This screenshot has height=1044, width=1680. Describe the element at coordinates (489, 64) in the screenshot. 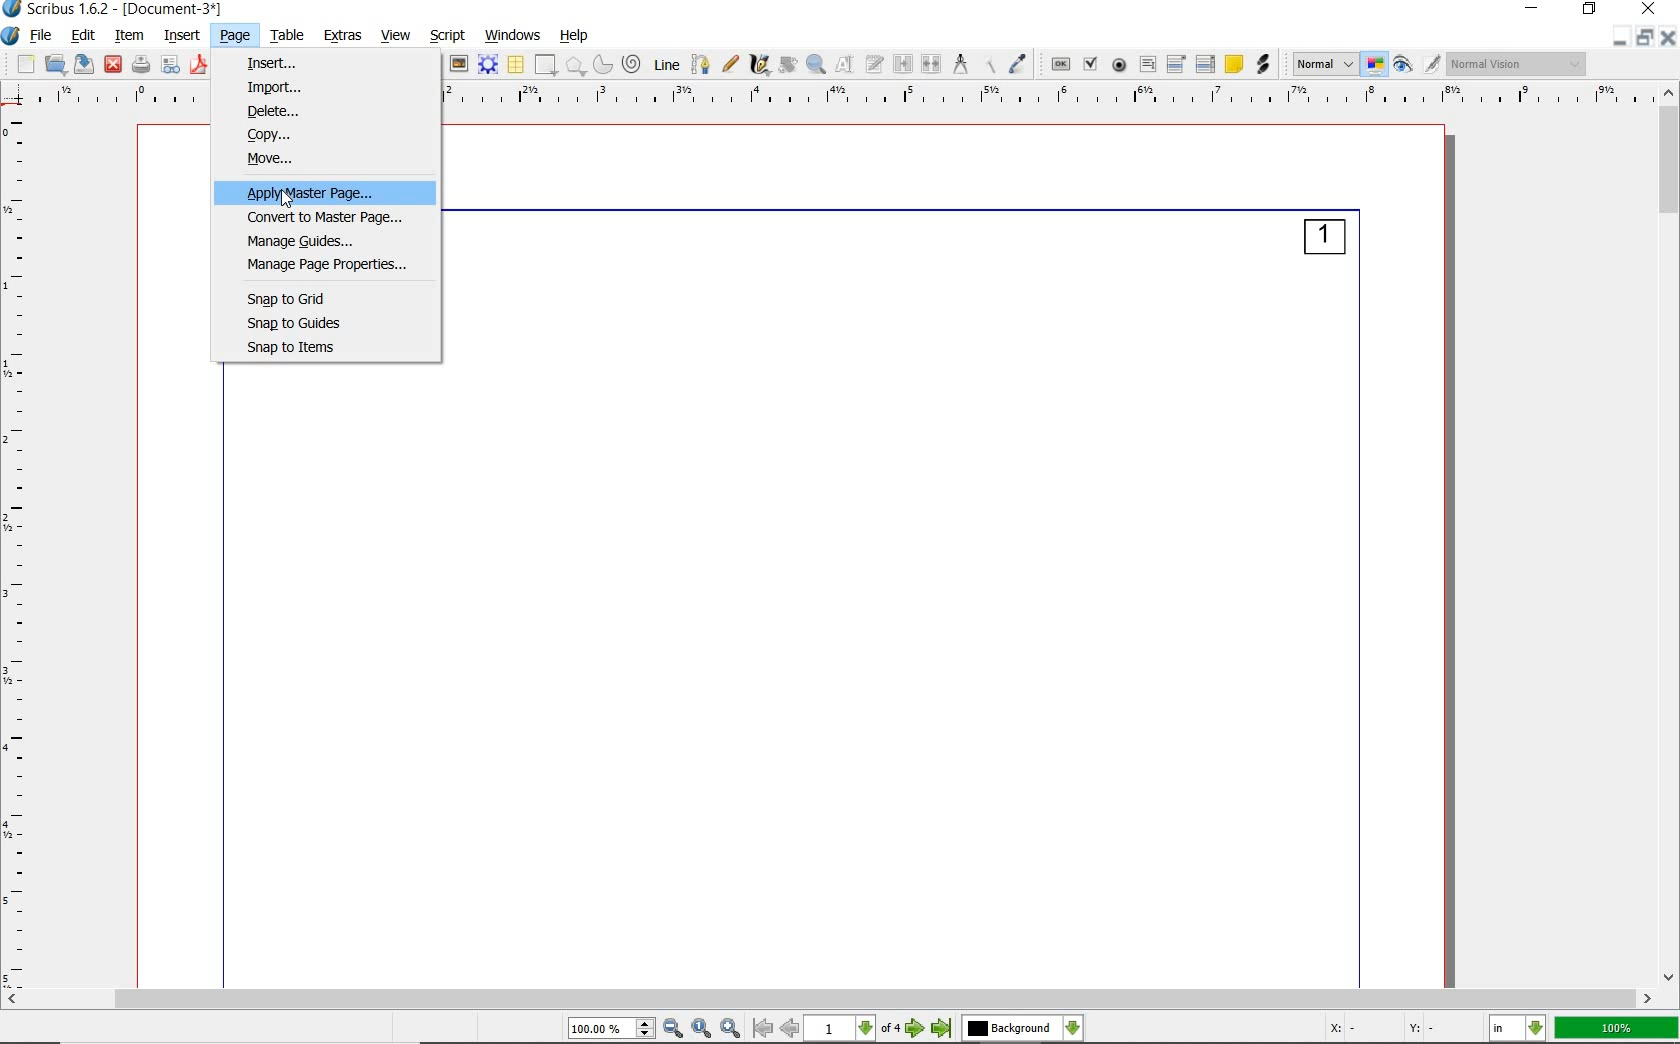

I see `render frame` at that location.